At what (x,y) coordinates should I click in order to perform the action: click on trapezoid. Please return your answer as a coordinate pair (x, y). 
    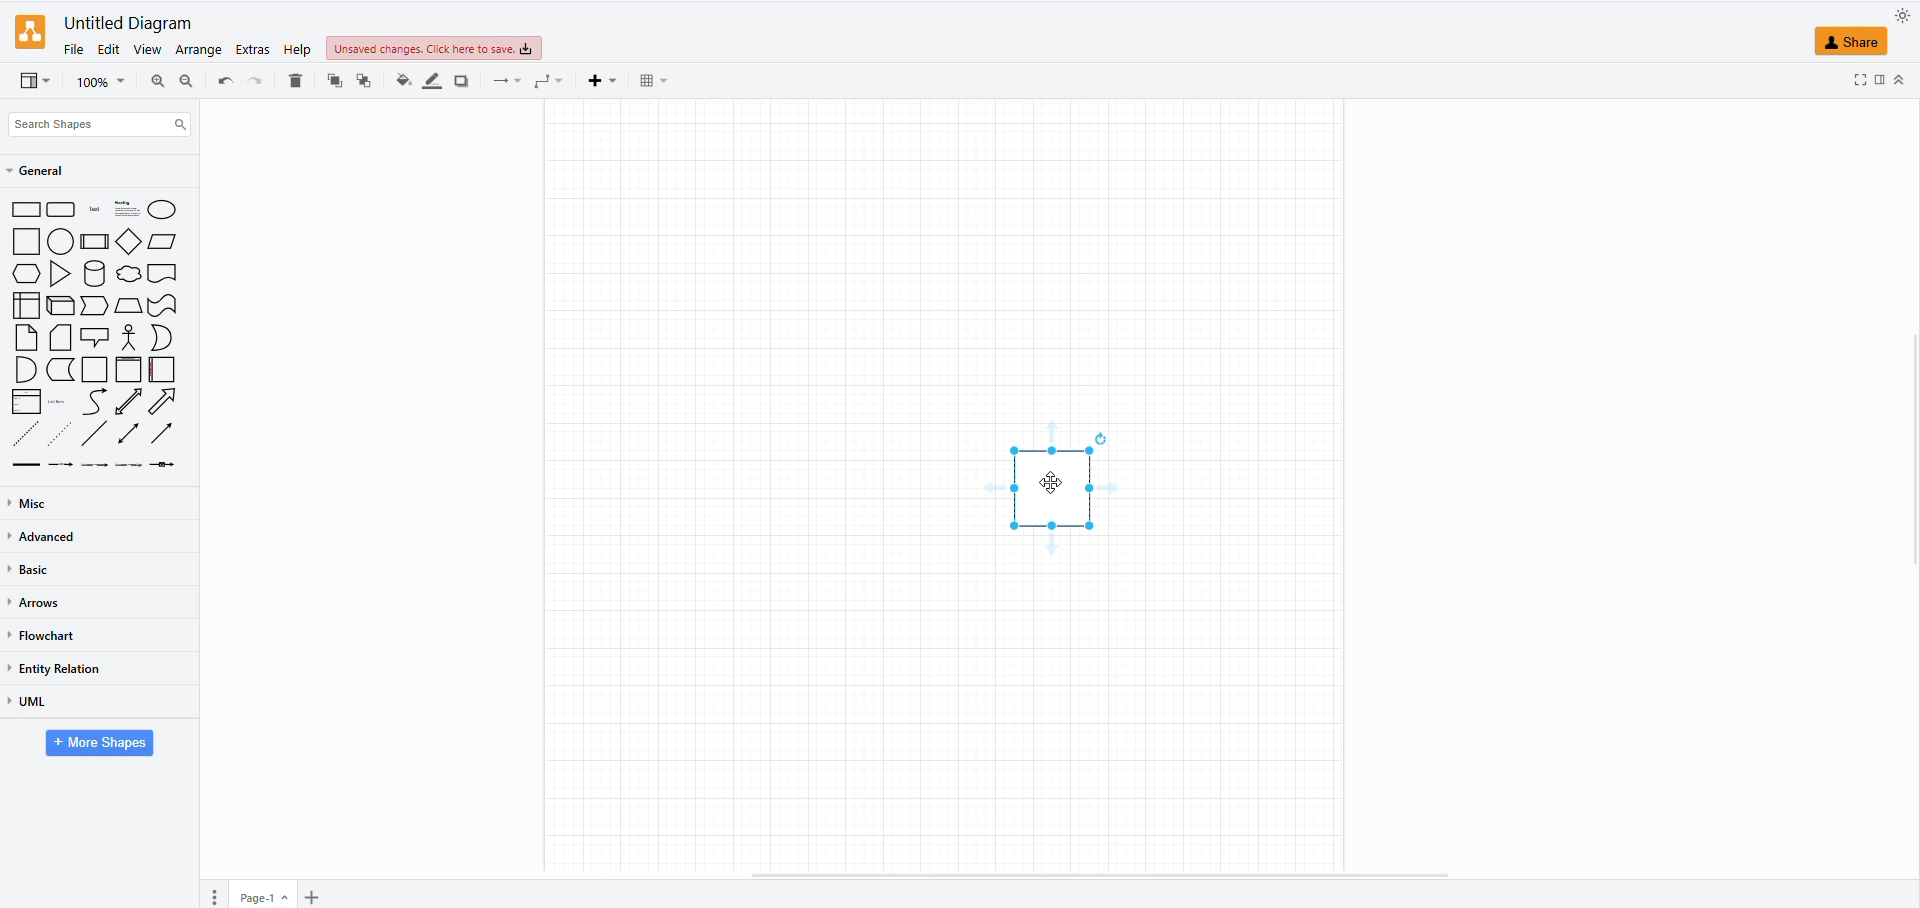
    Looking at the image, I should click on (128, 307).